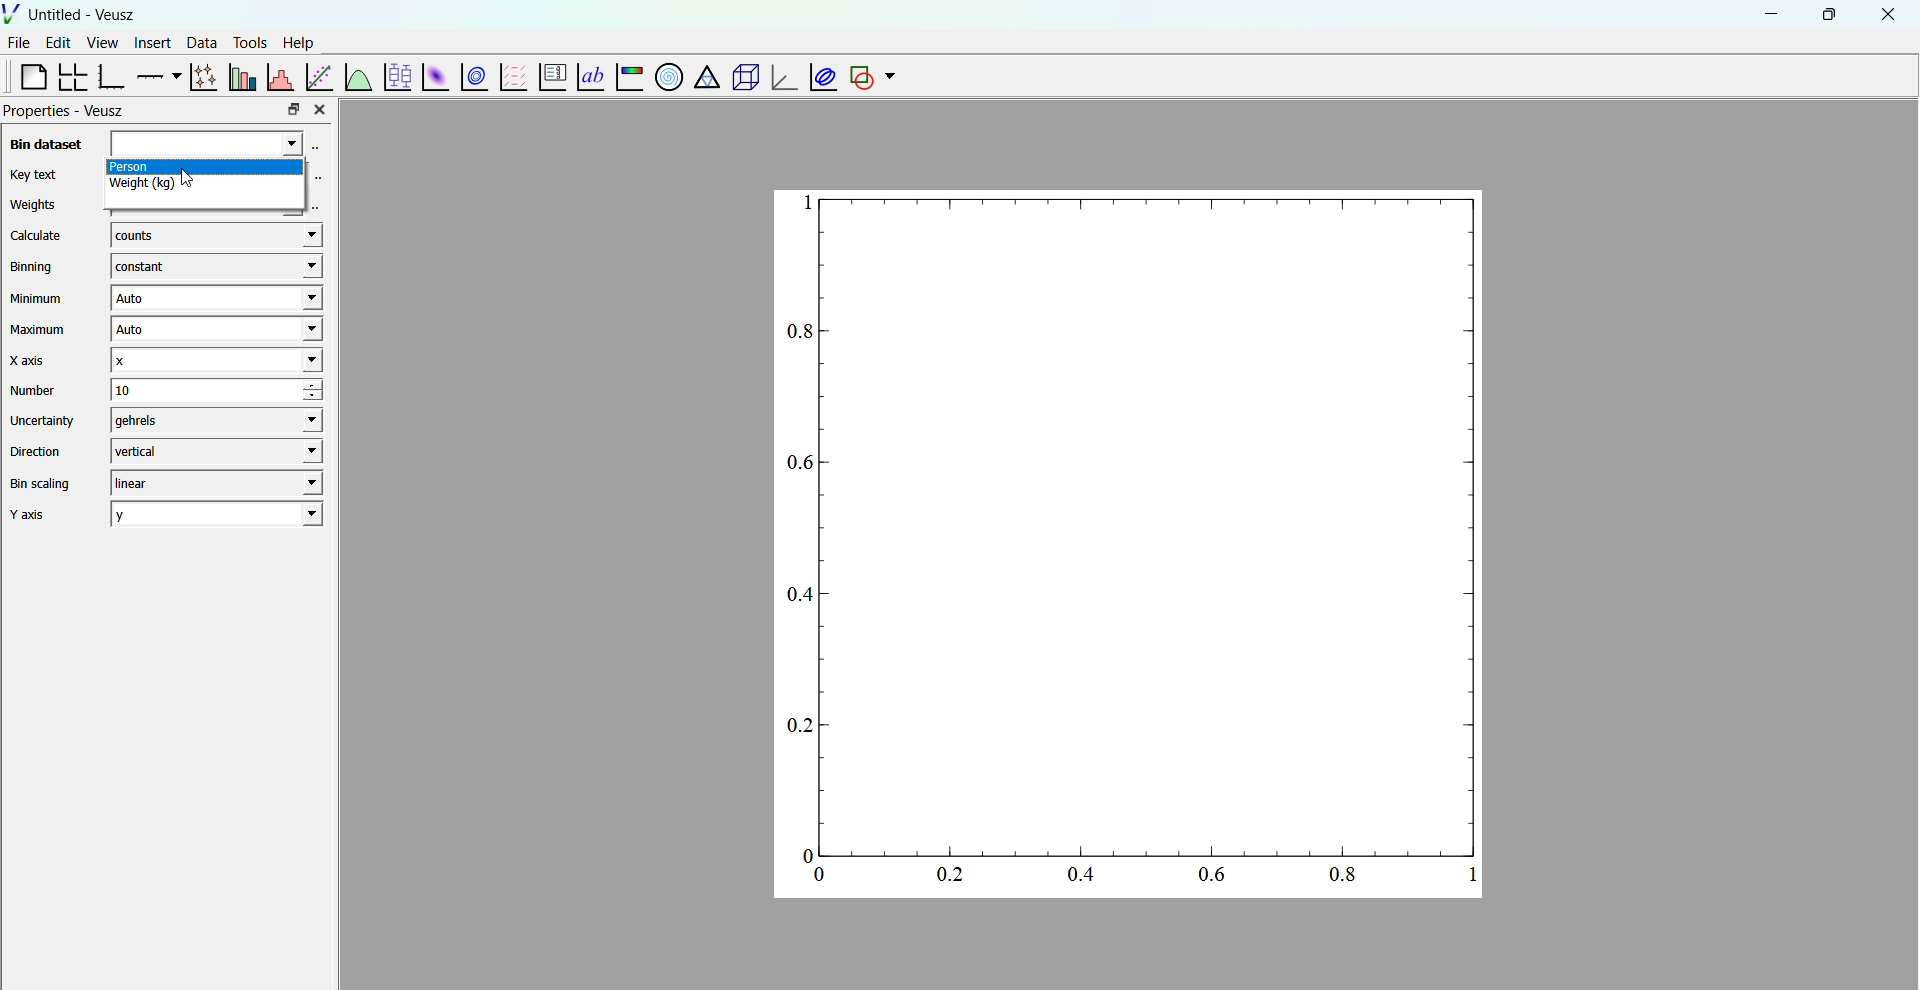 The image size is (1920, 990). I want to click on Person, so click(217, 168).